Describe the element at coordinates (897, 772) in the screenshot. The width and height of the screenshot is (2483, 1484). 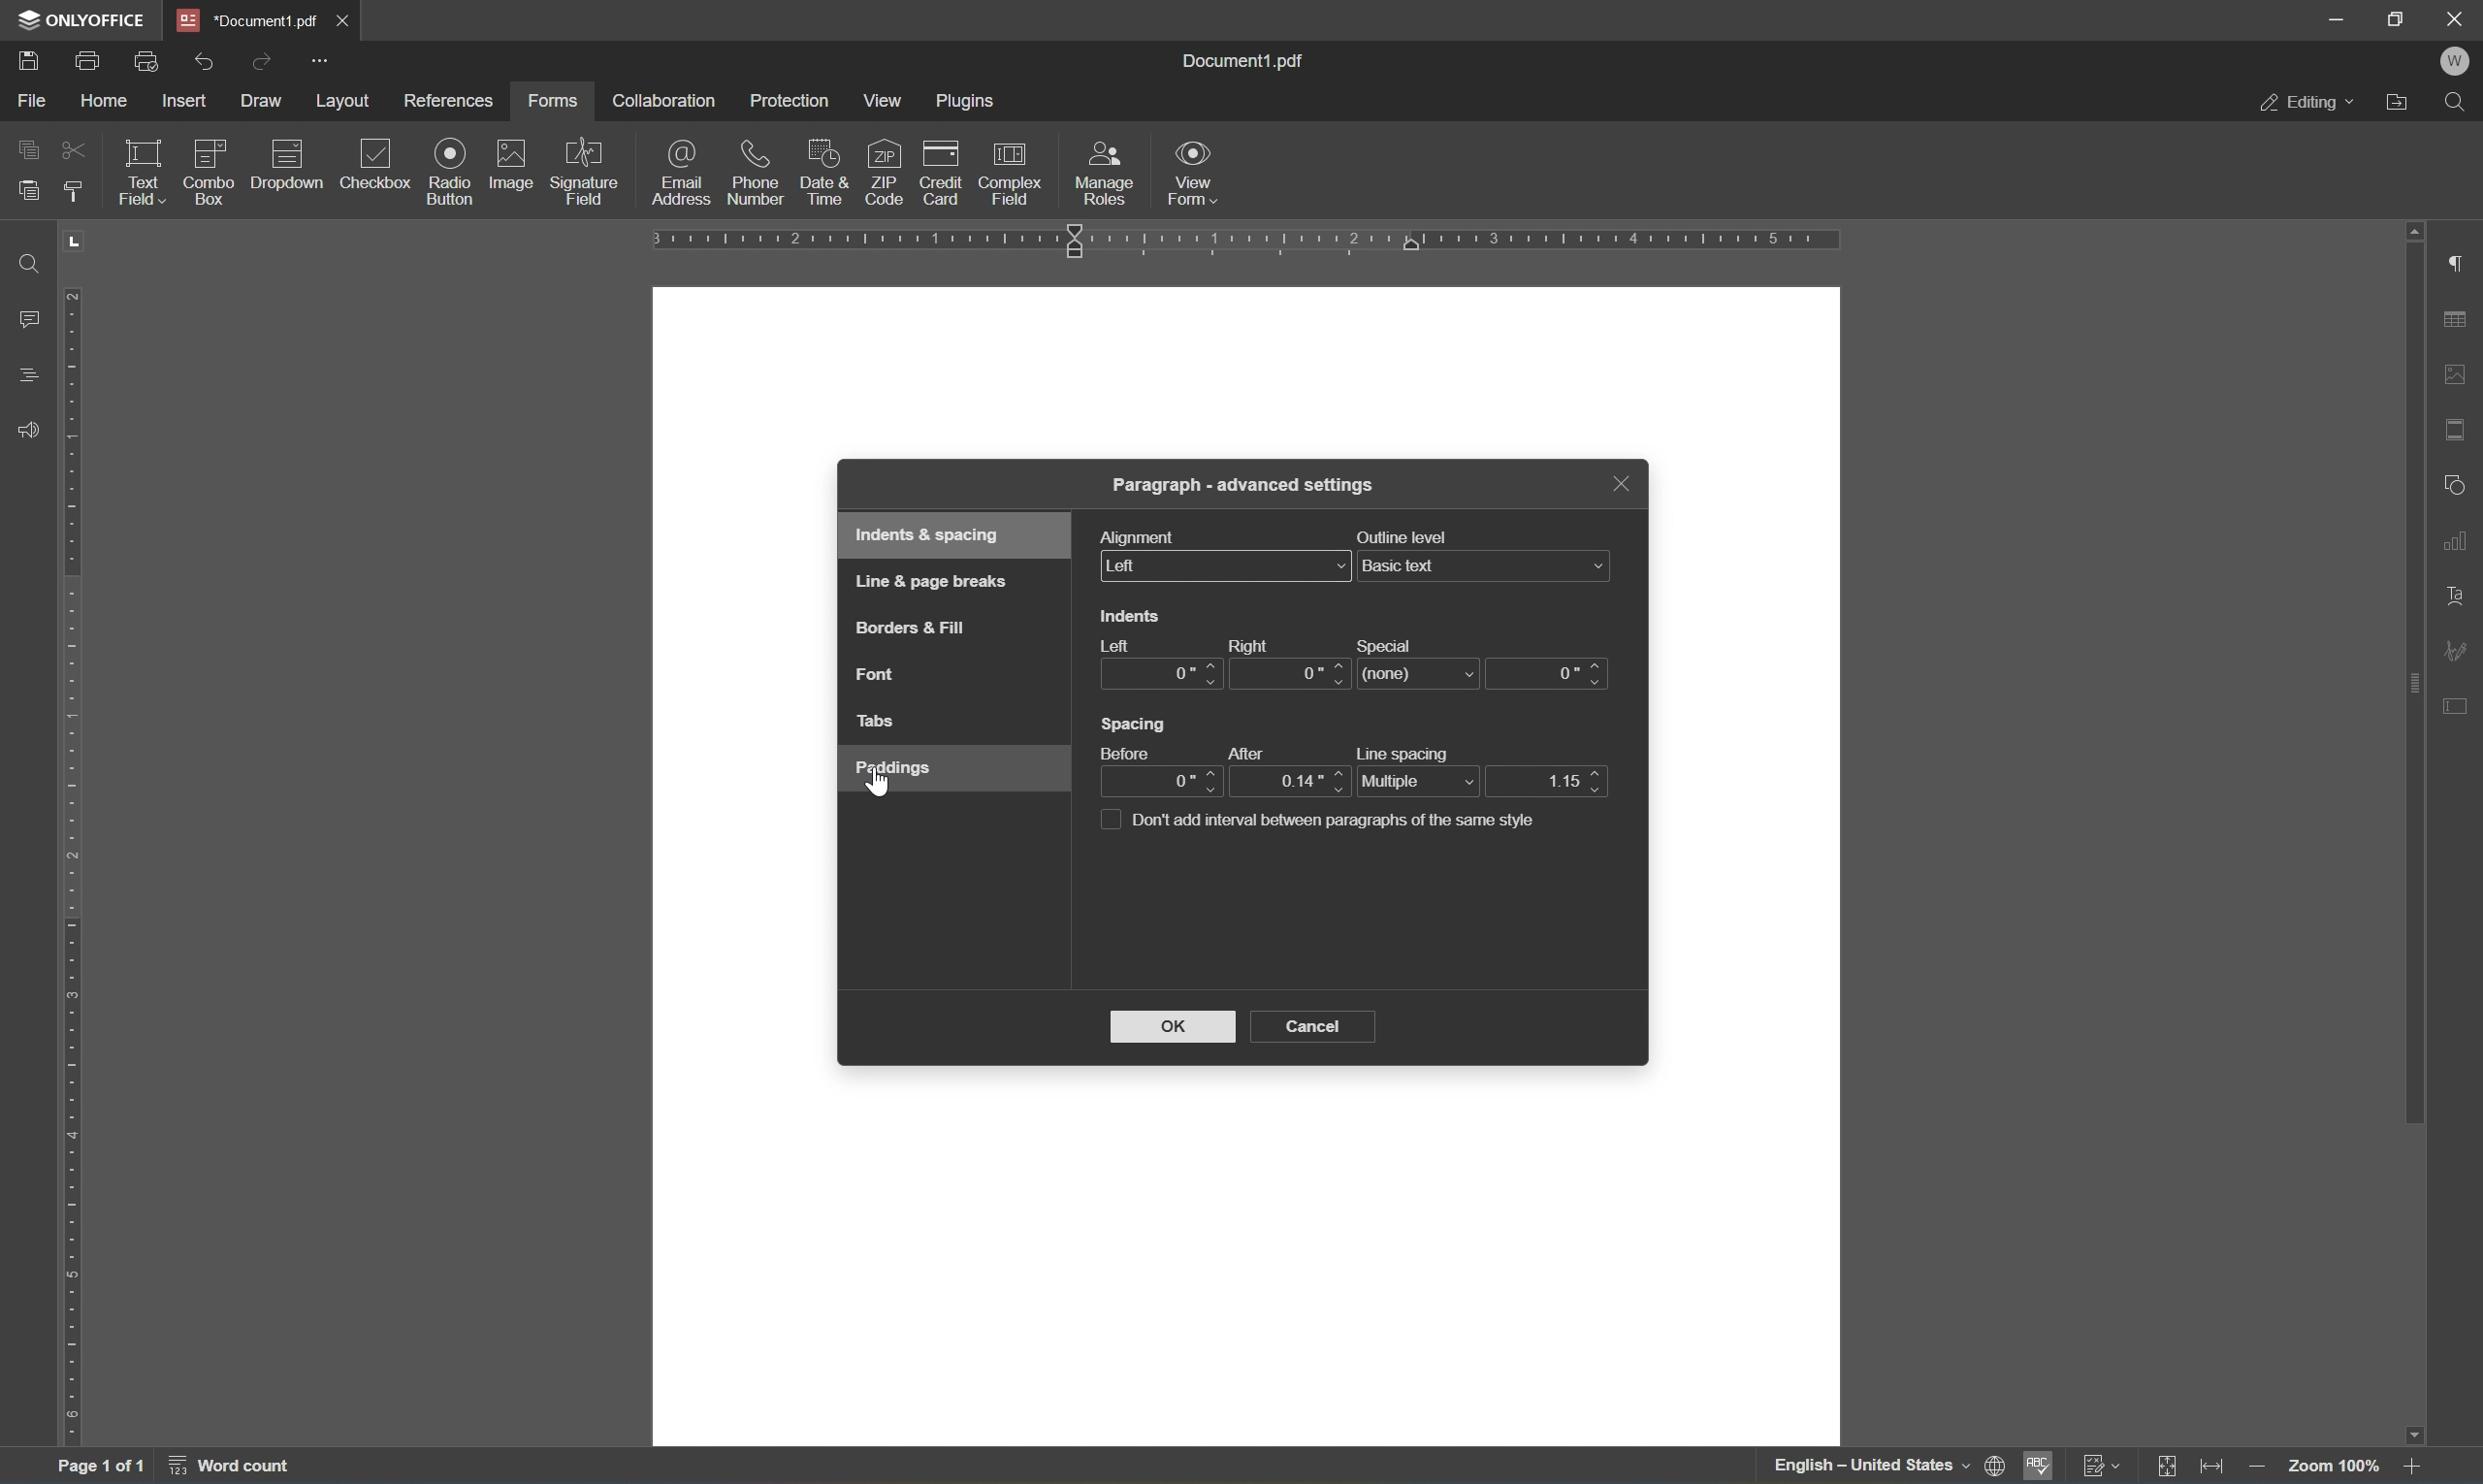
I see `paddings with active cursor` at that location.